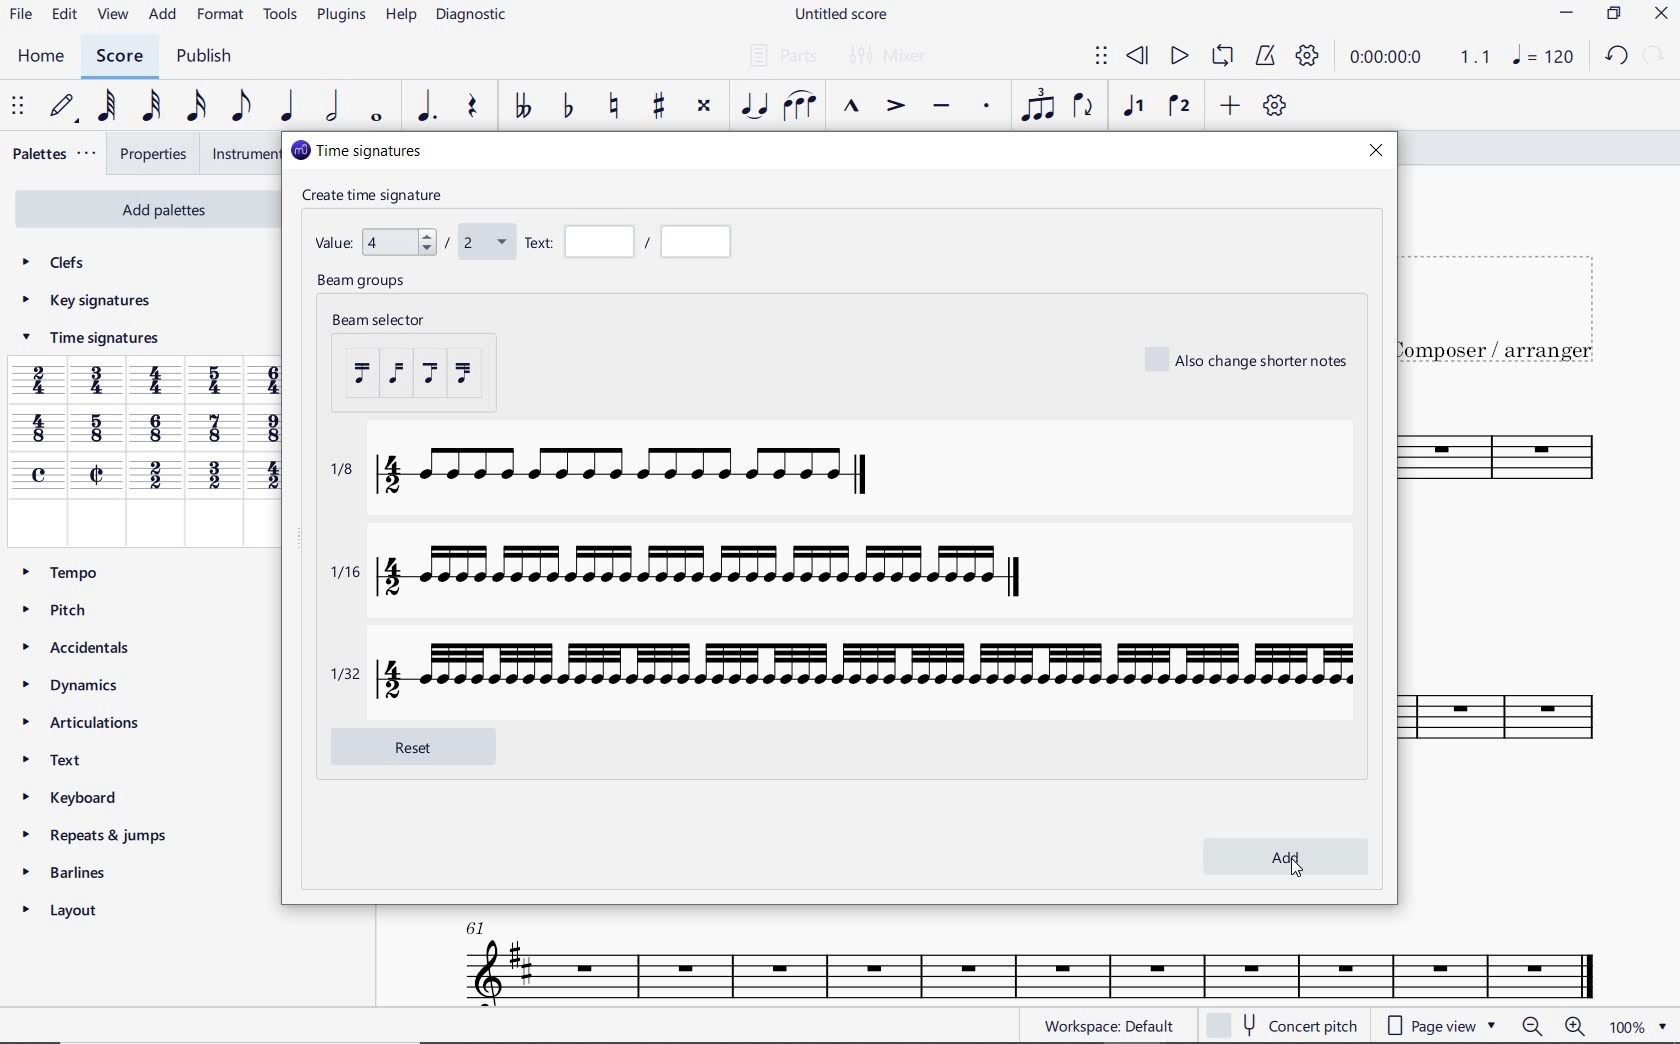 The image size is (1680, 1044). What do you see at coordinates (220, 14) in the screenshot?
I see `FORMAT` at bounding box center [220, 14].